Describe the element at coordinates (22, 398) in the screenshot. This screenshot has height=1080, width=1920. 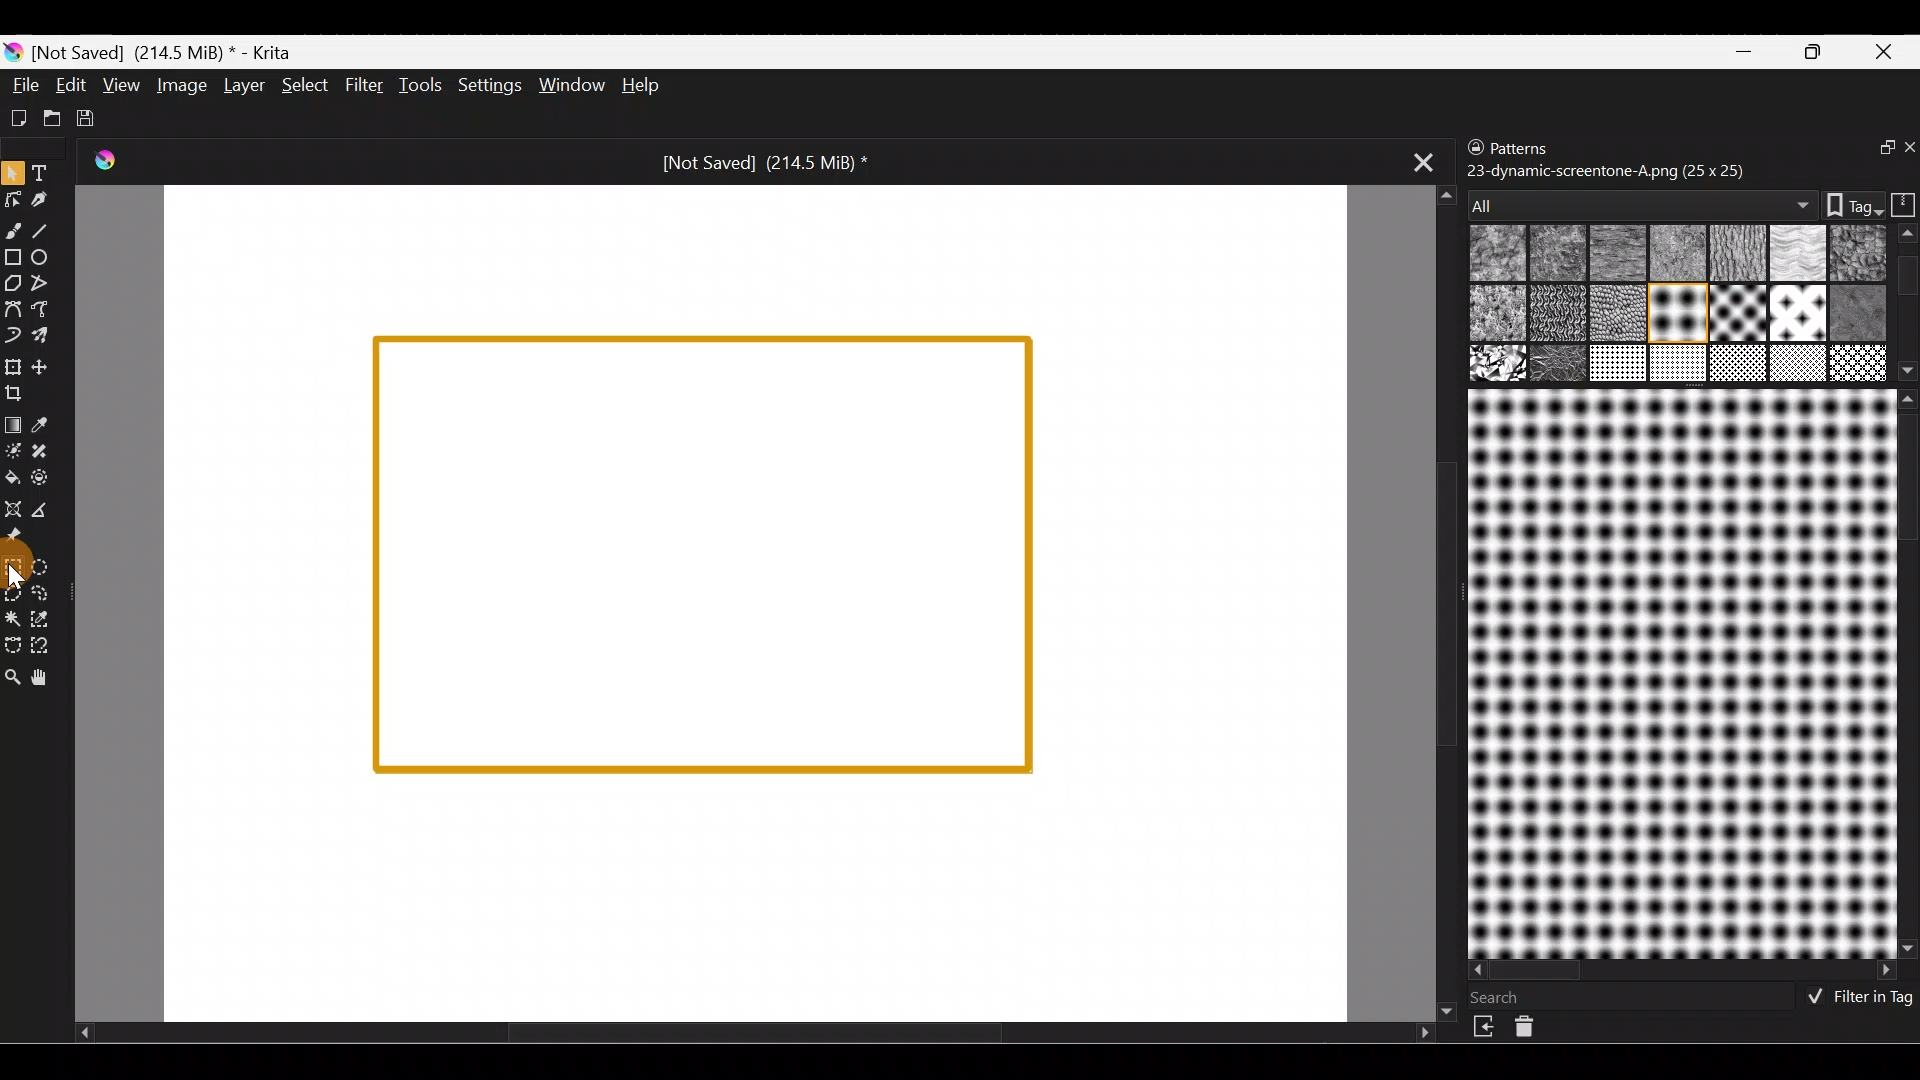
I see `Crop an image` at that location.